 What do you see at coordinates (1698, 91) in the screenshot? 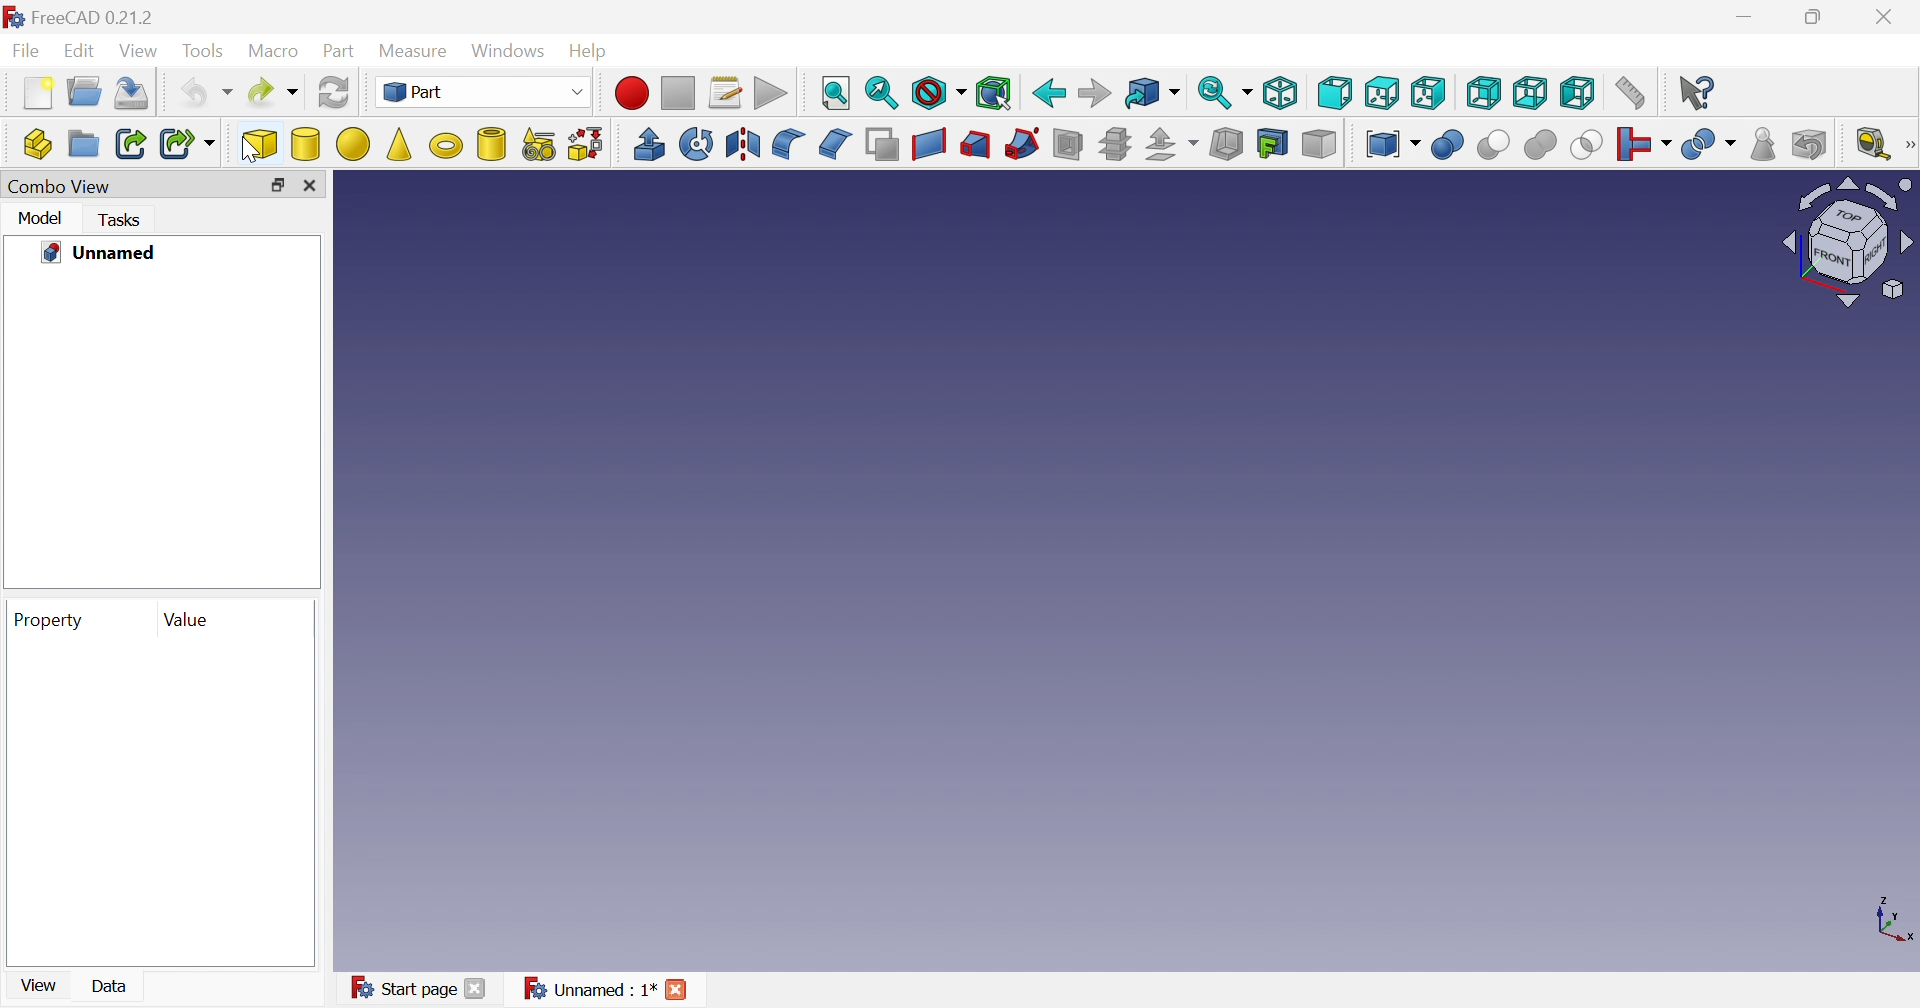
I see `What's this?` at bounding box center [1698, 91].